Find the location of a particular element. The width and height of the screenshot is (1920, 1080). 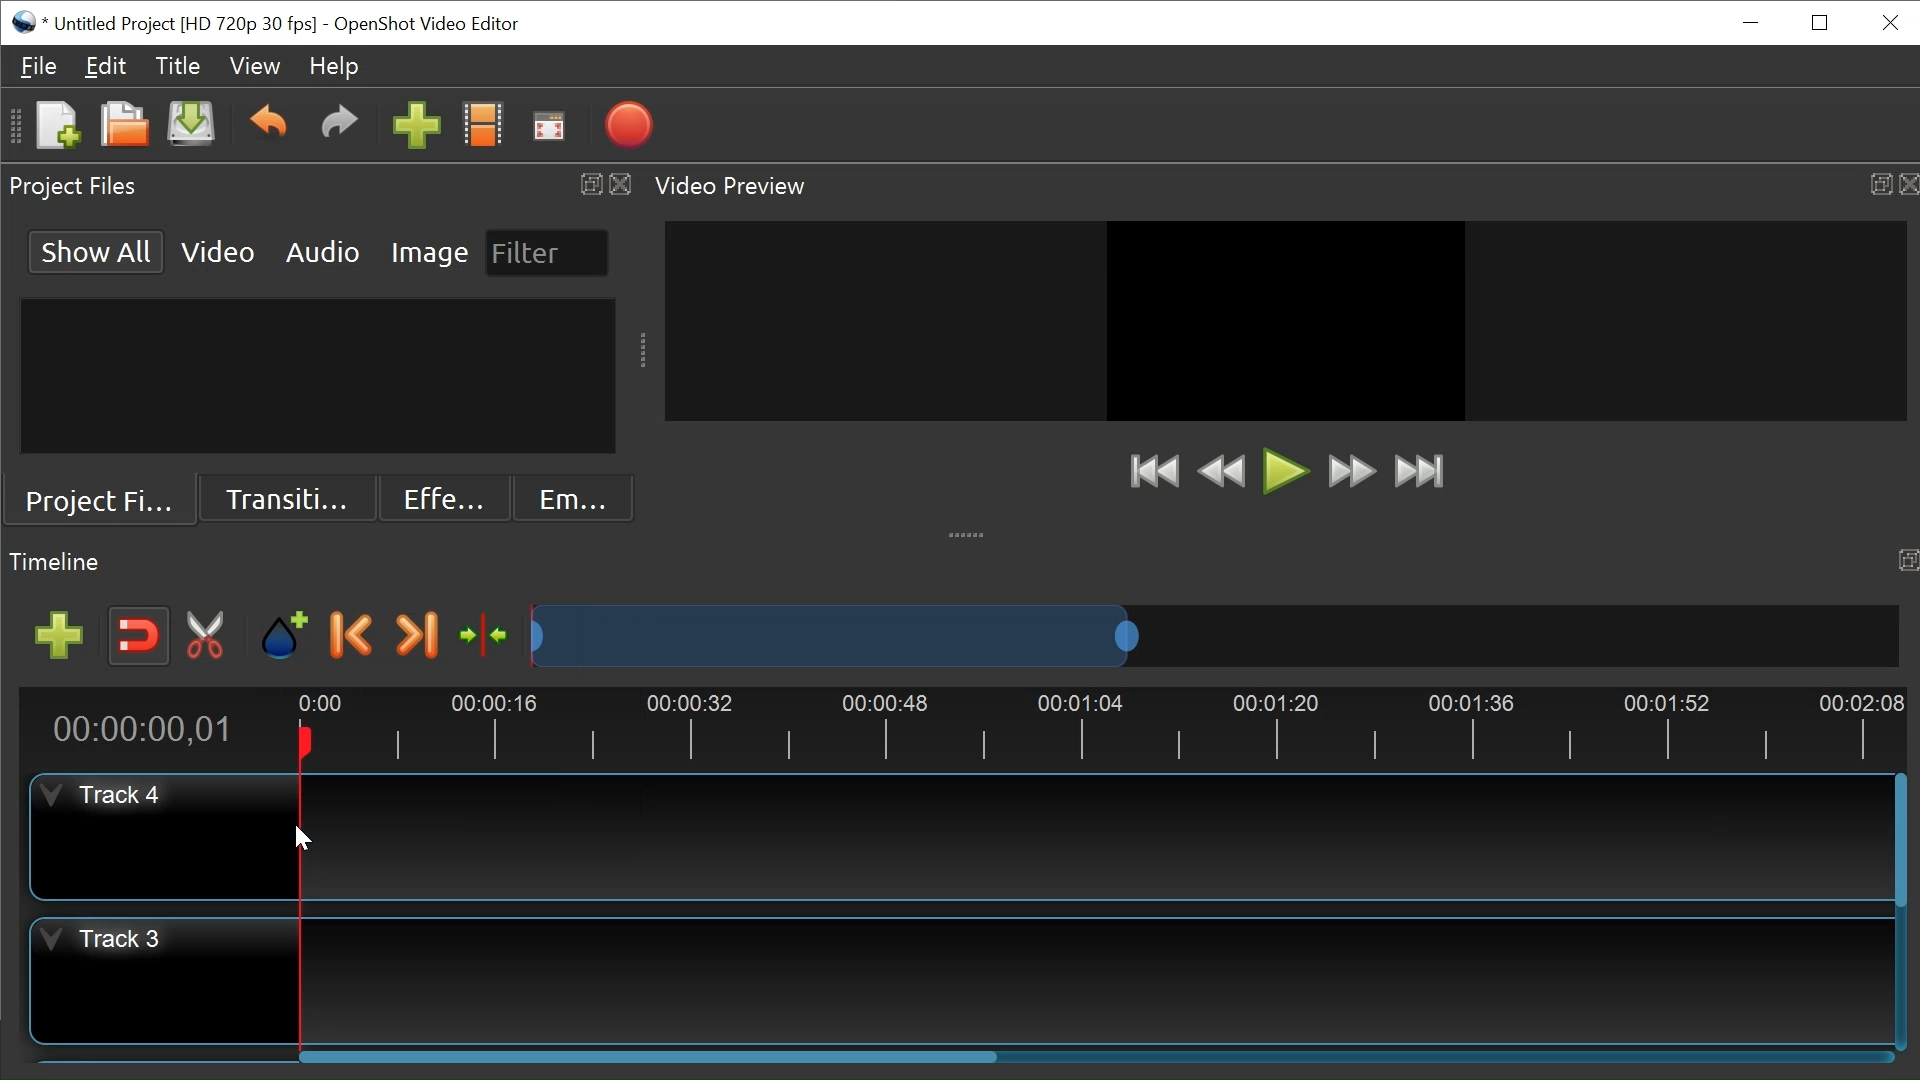

Timeline is located at coordinates (965, 725).